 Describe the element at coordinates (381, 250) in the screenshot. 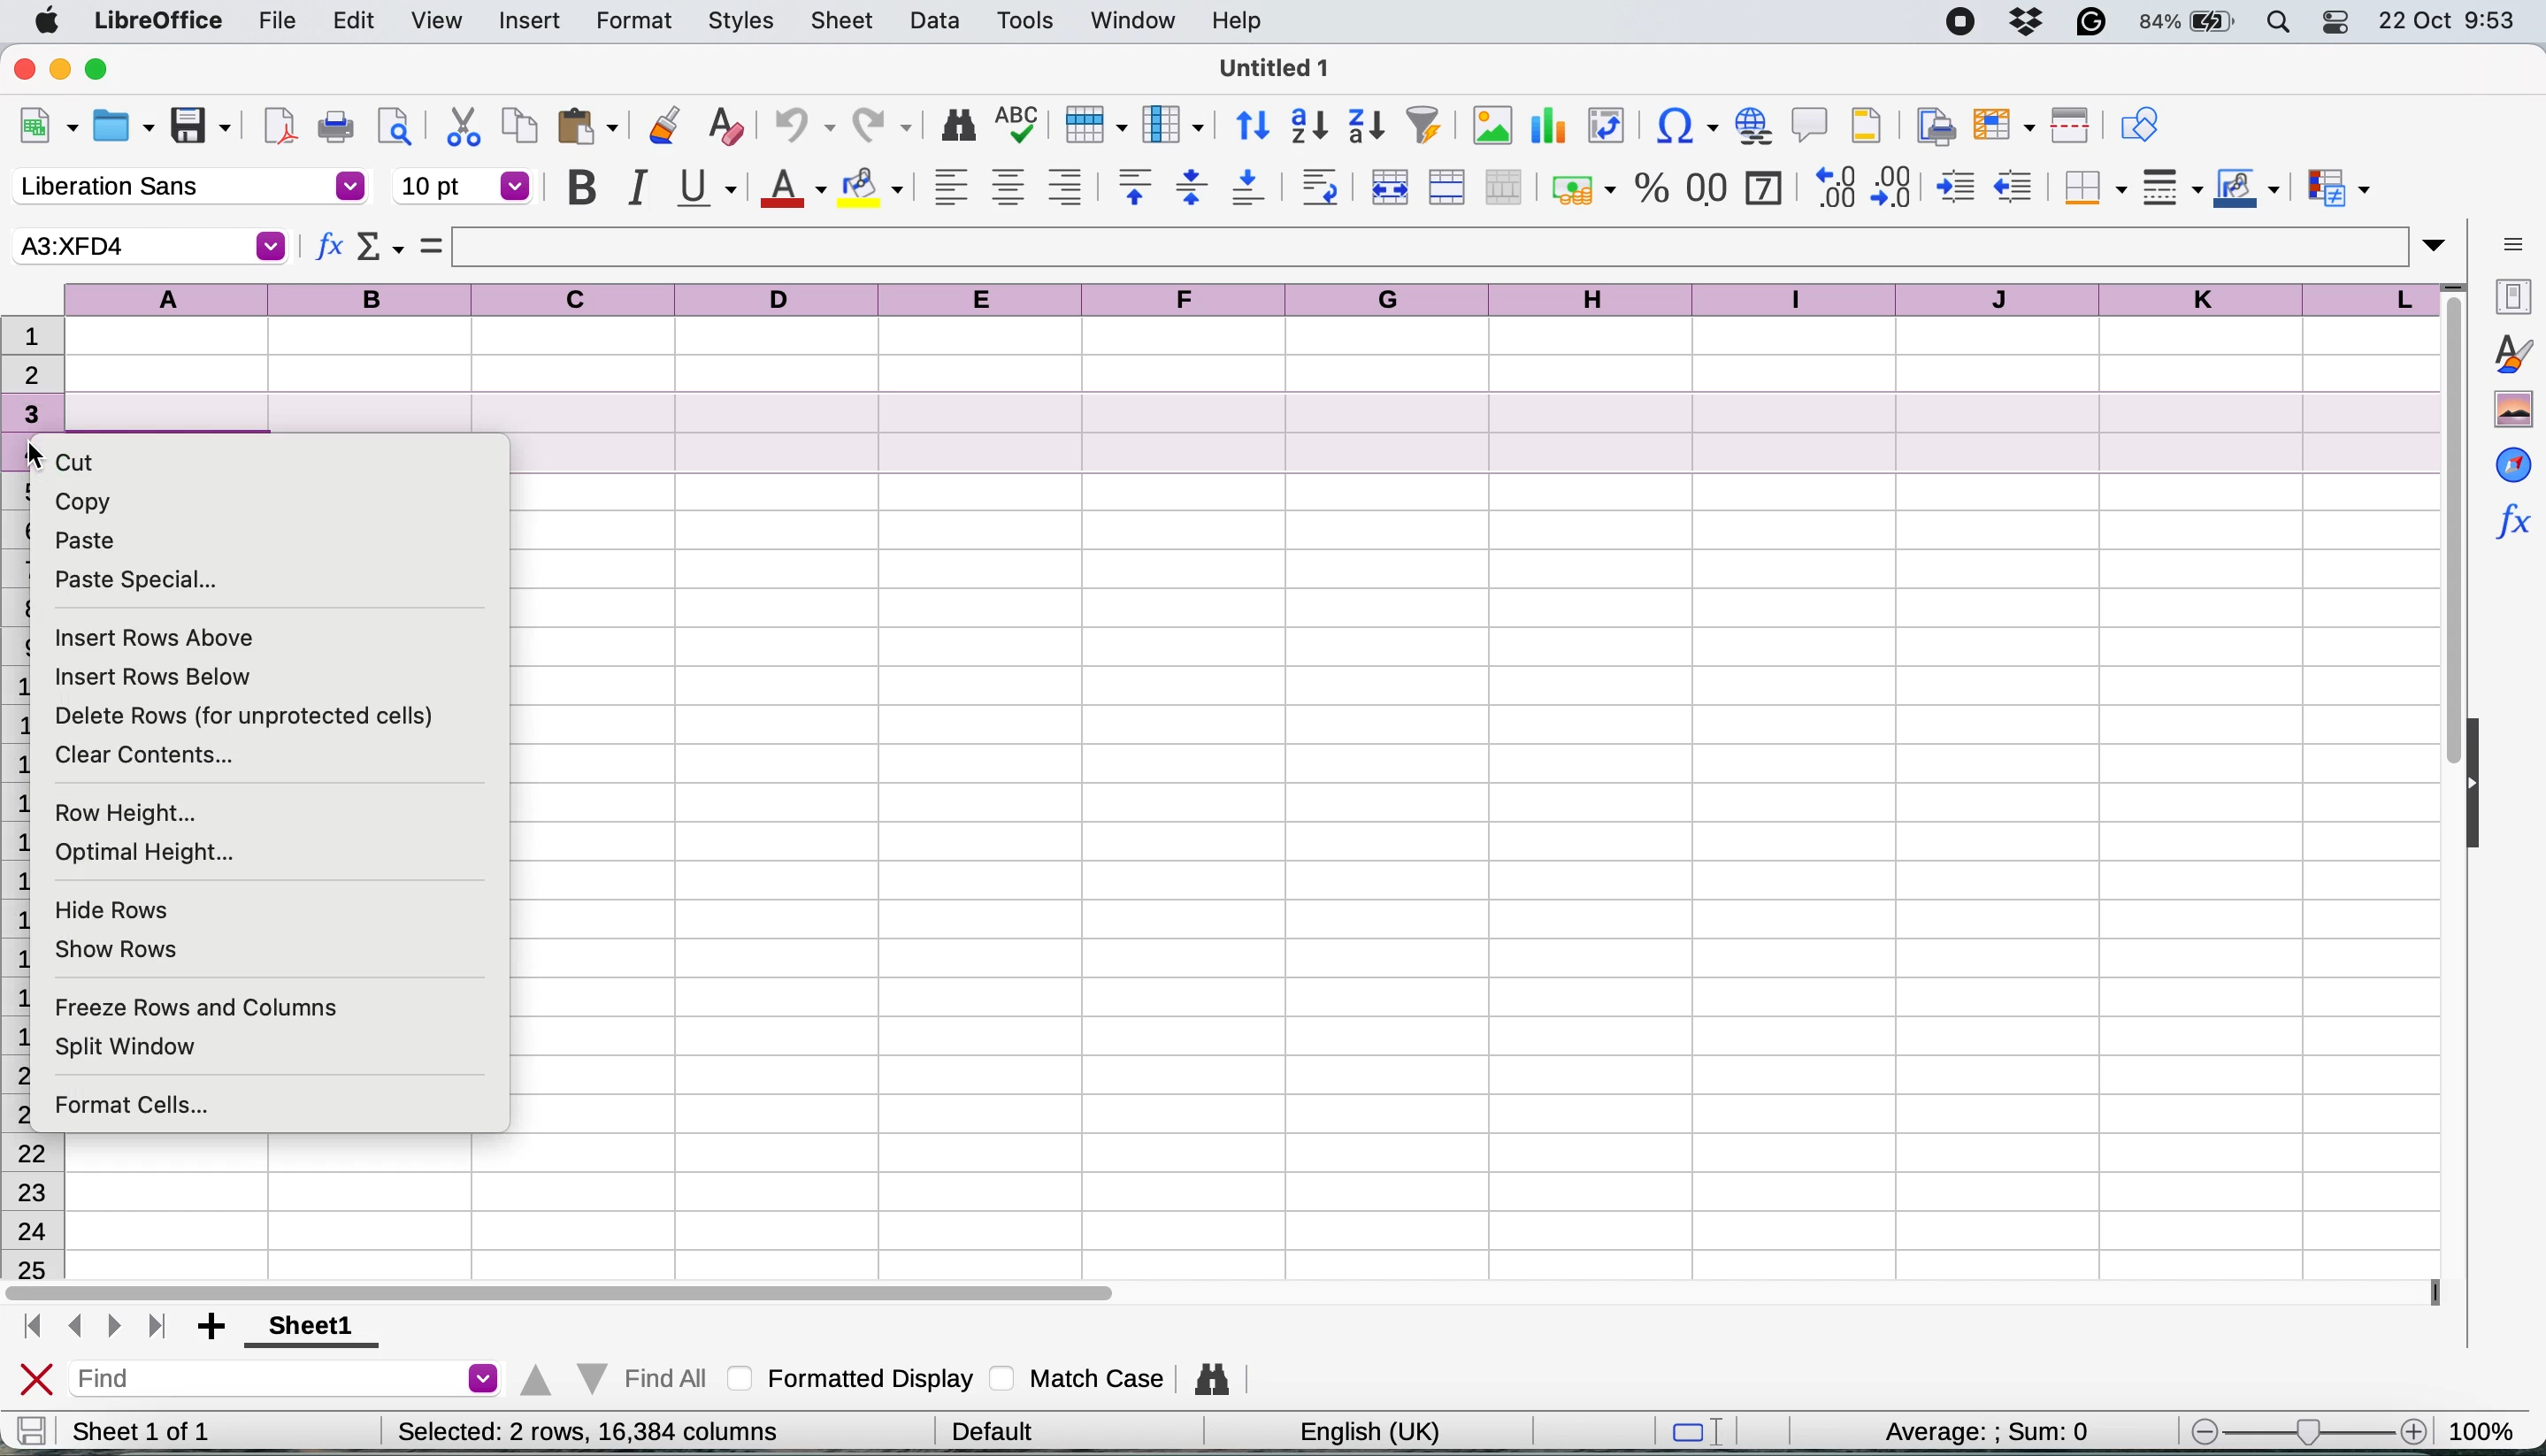

I see `select wizard` at that location.